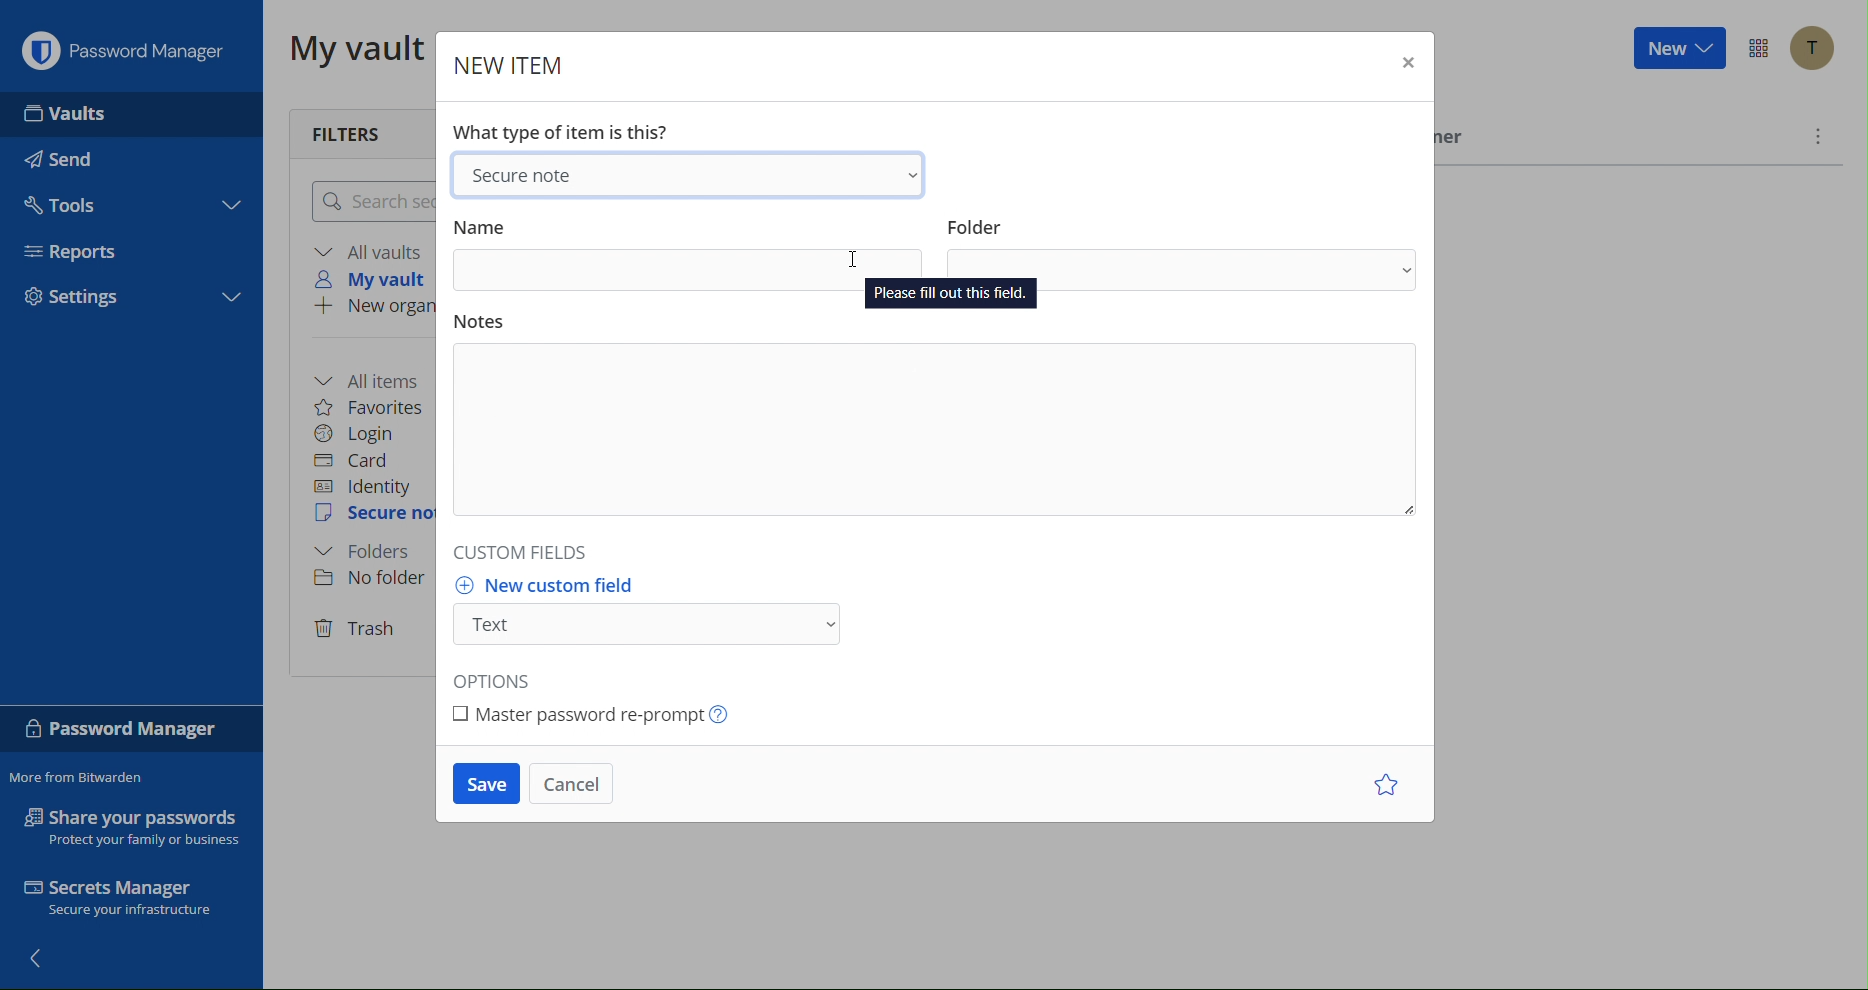  I want to click on All vaults, so click(369, 251).